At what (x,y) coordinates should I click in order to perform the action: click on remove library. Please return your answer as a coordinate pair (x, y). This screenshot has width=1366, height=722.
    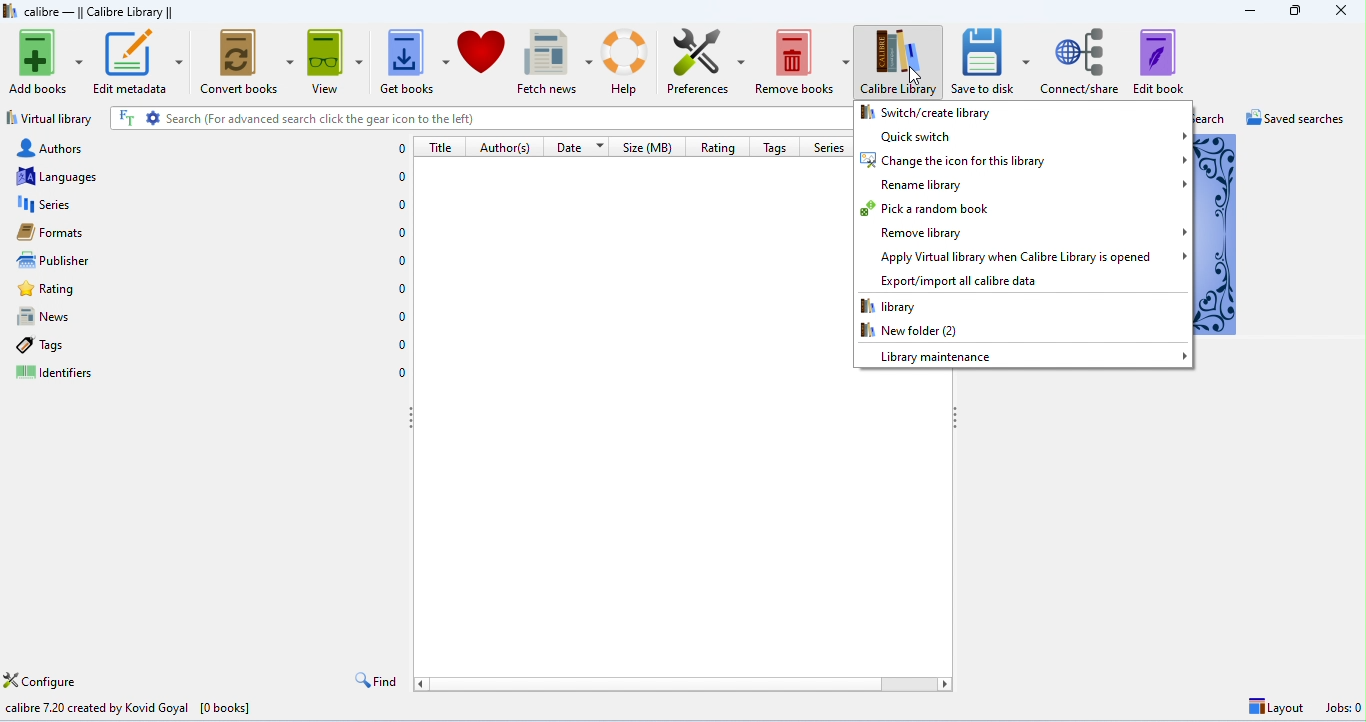
    Looking at the image, I should click on (1024, 233).